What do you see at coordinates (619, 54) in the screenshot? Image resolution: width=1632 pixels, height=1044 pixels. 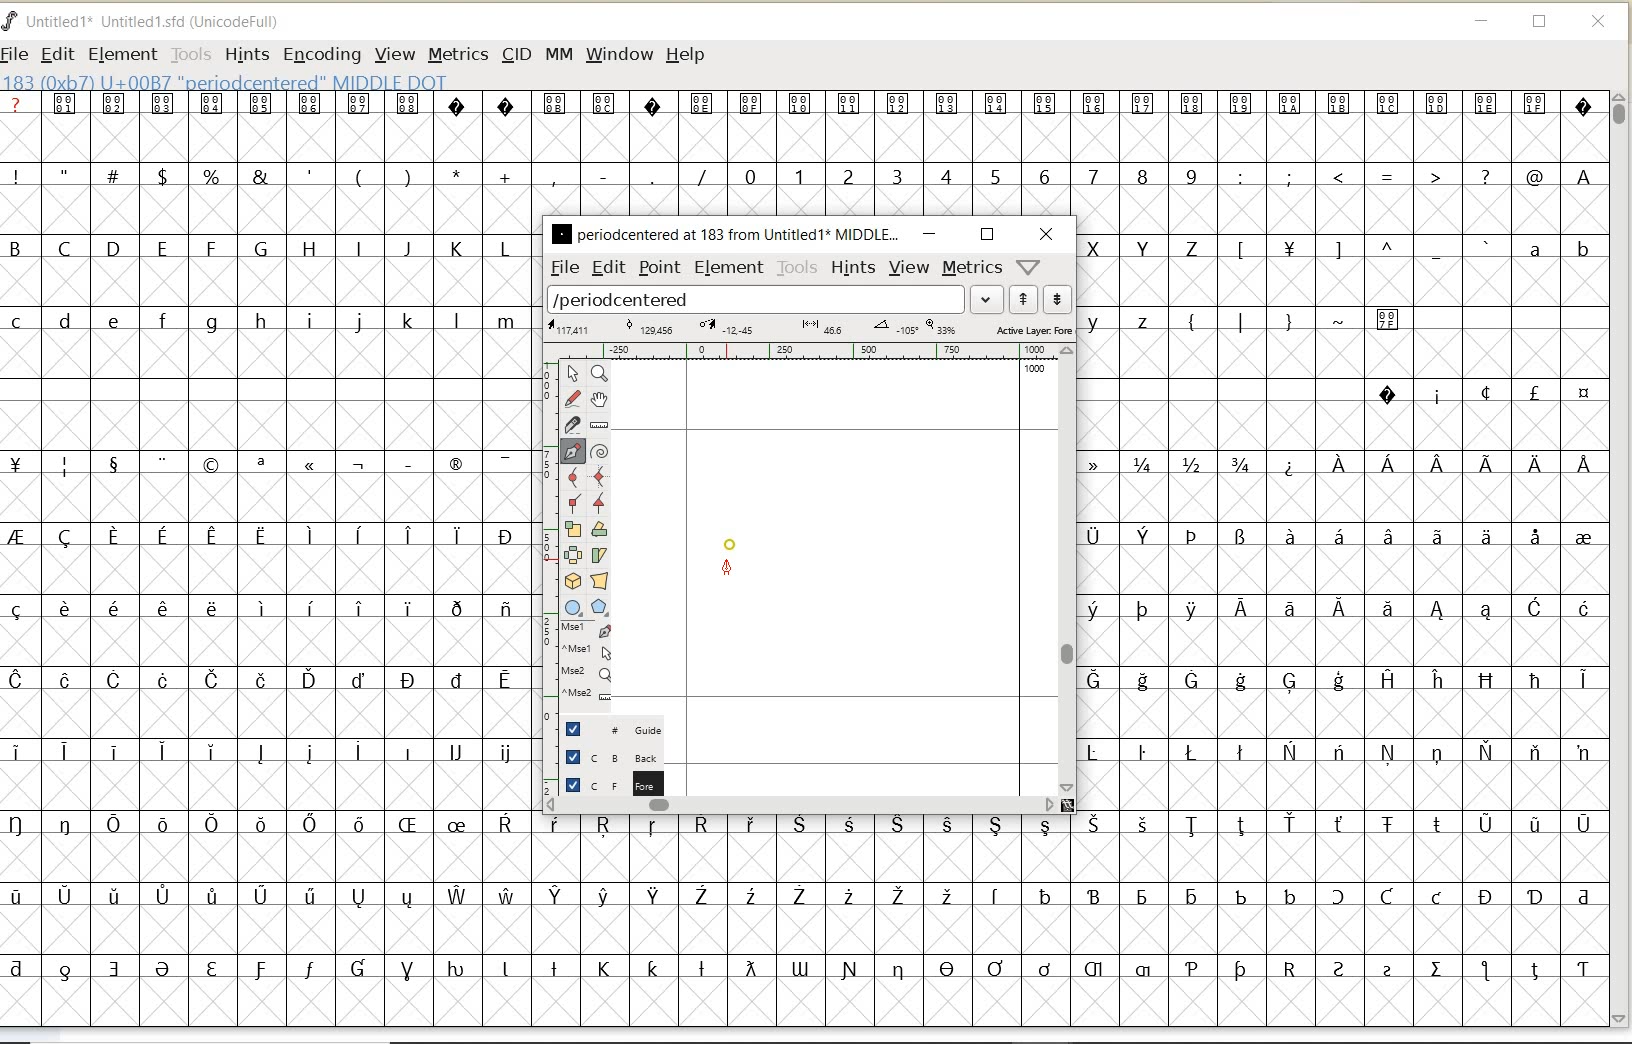 I see `WINDOW` at bounding box center [619, 54].